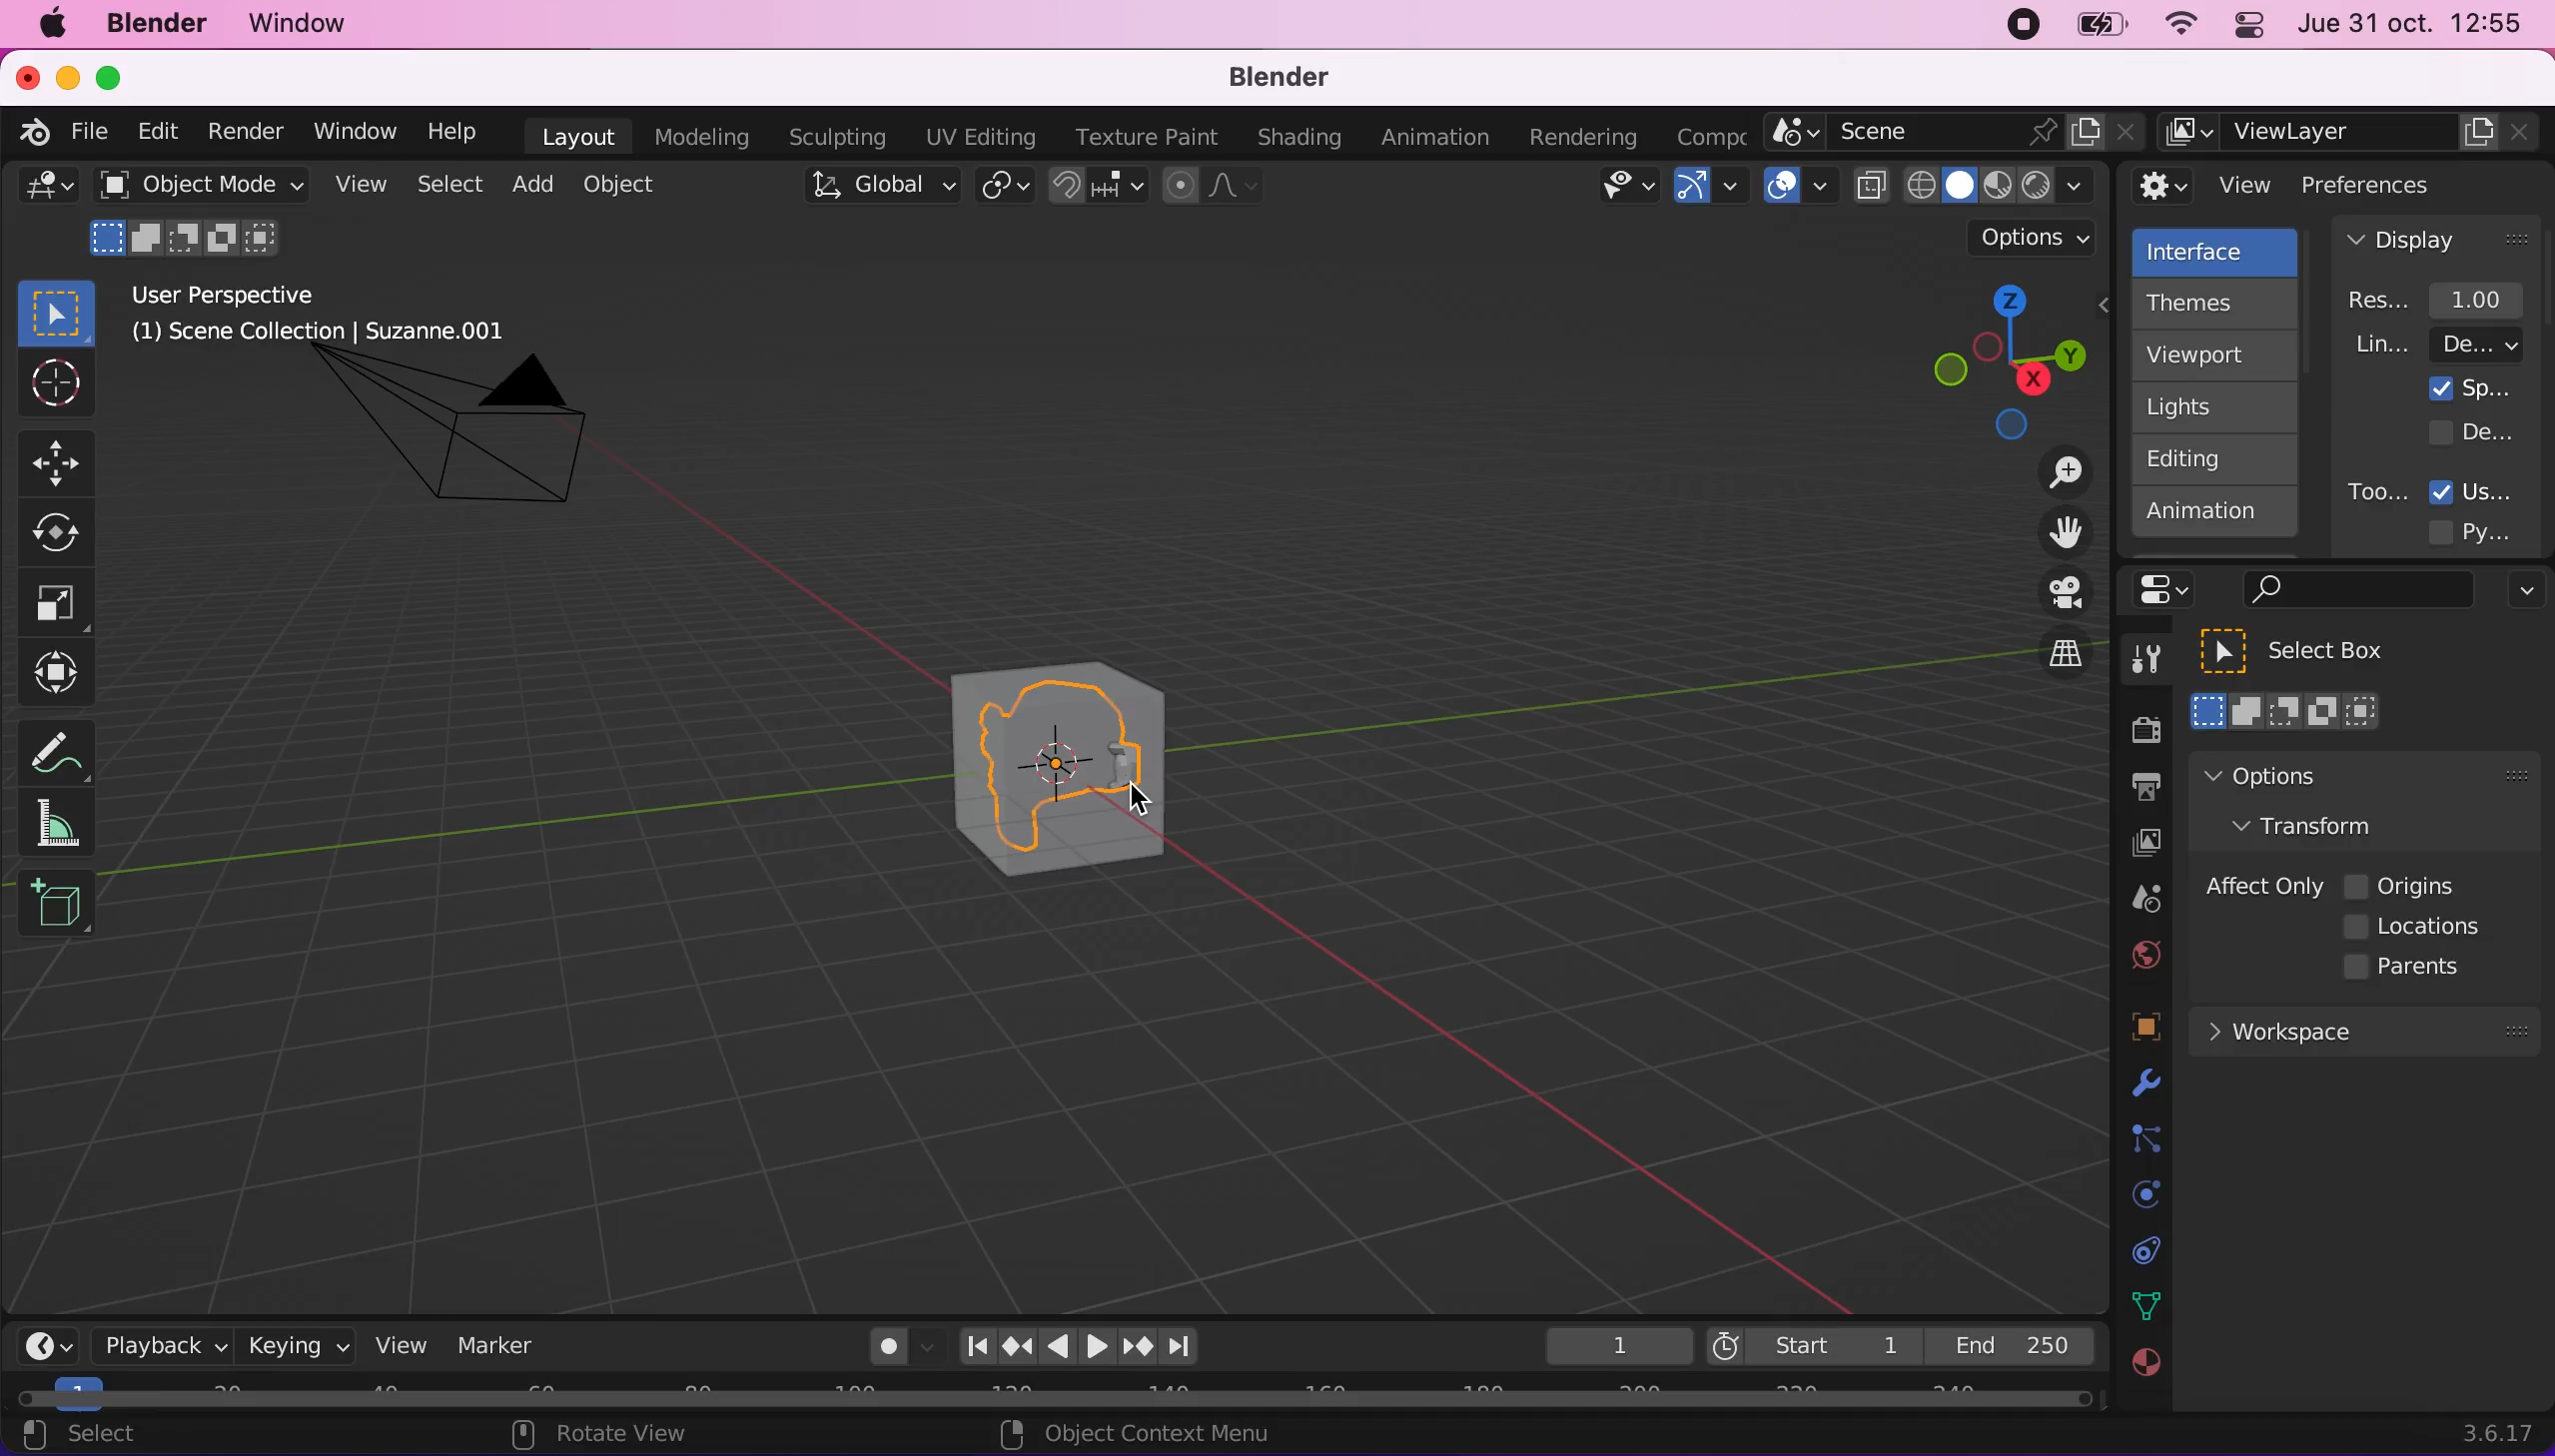 The image size is (2555, 1456). What do you see at coordinates (1704, 134) in the screenshot?
I see `active workspace` at bounding box center [1704, 134].